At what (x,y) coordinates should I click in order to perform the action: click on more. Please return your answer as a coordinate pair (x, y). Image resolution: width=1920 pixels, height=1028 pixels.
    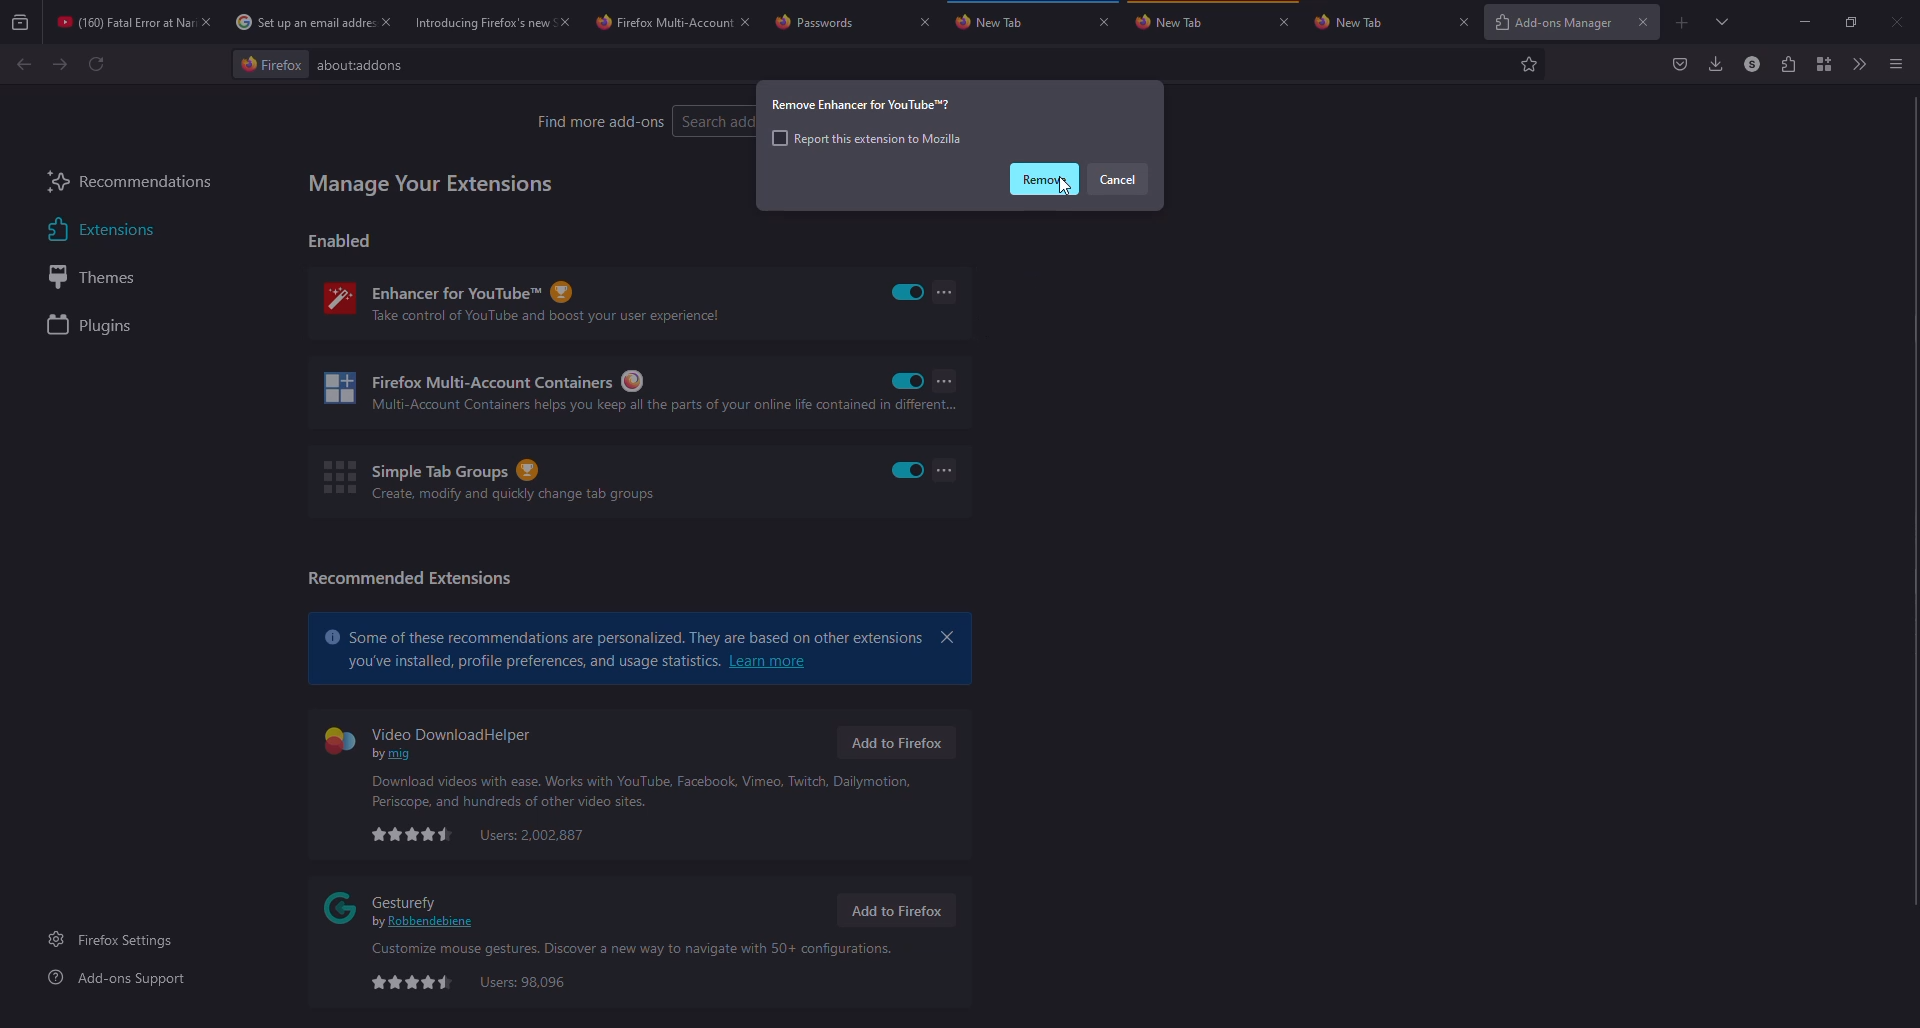
    Looking at the image, I should click on (946, 470).